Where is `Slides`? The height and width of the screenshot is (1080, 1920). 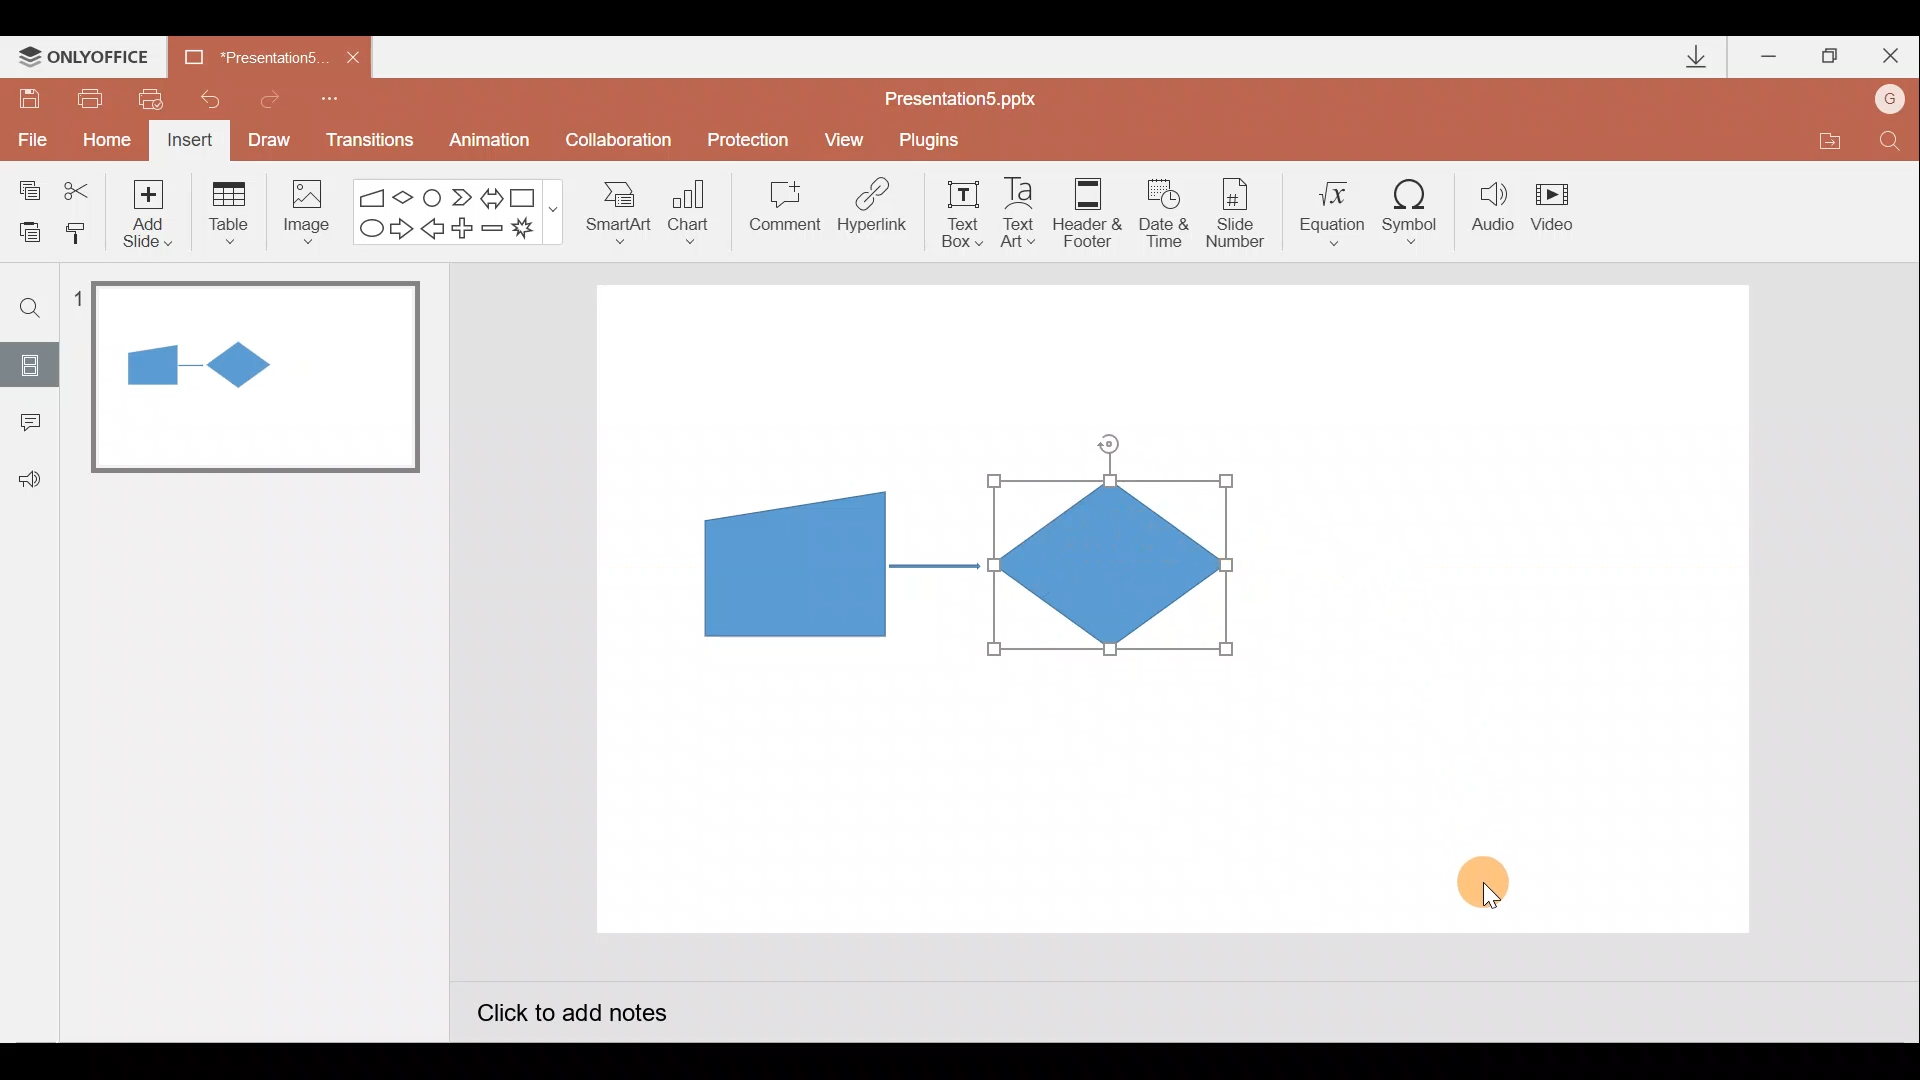 Slides is located at coordinates (29, 364).